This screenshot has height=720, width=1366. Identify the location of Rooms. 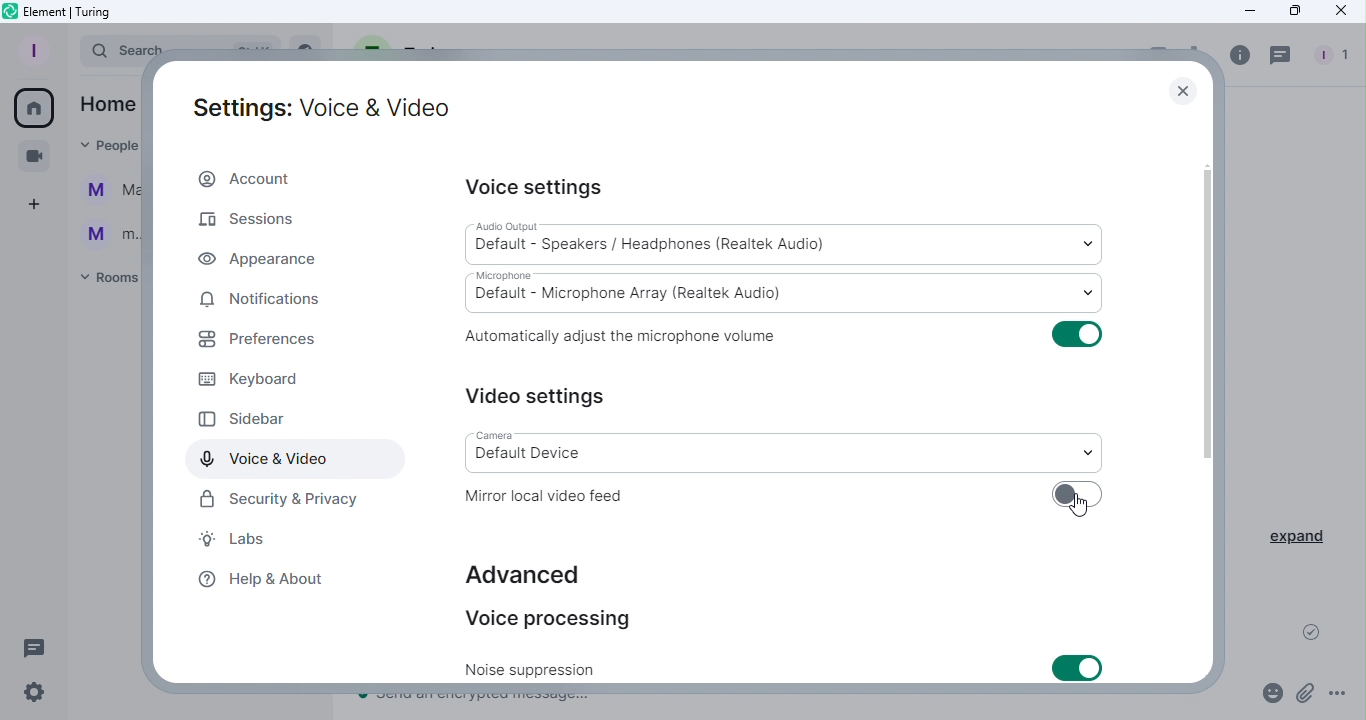
(110, 282).